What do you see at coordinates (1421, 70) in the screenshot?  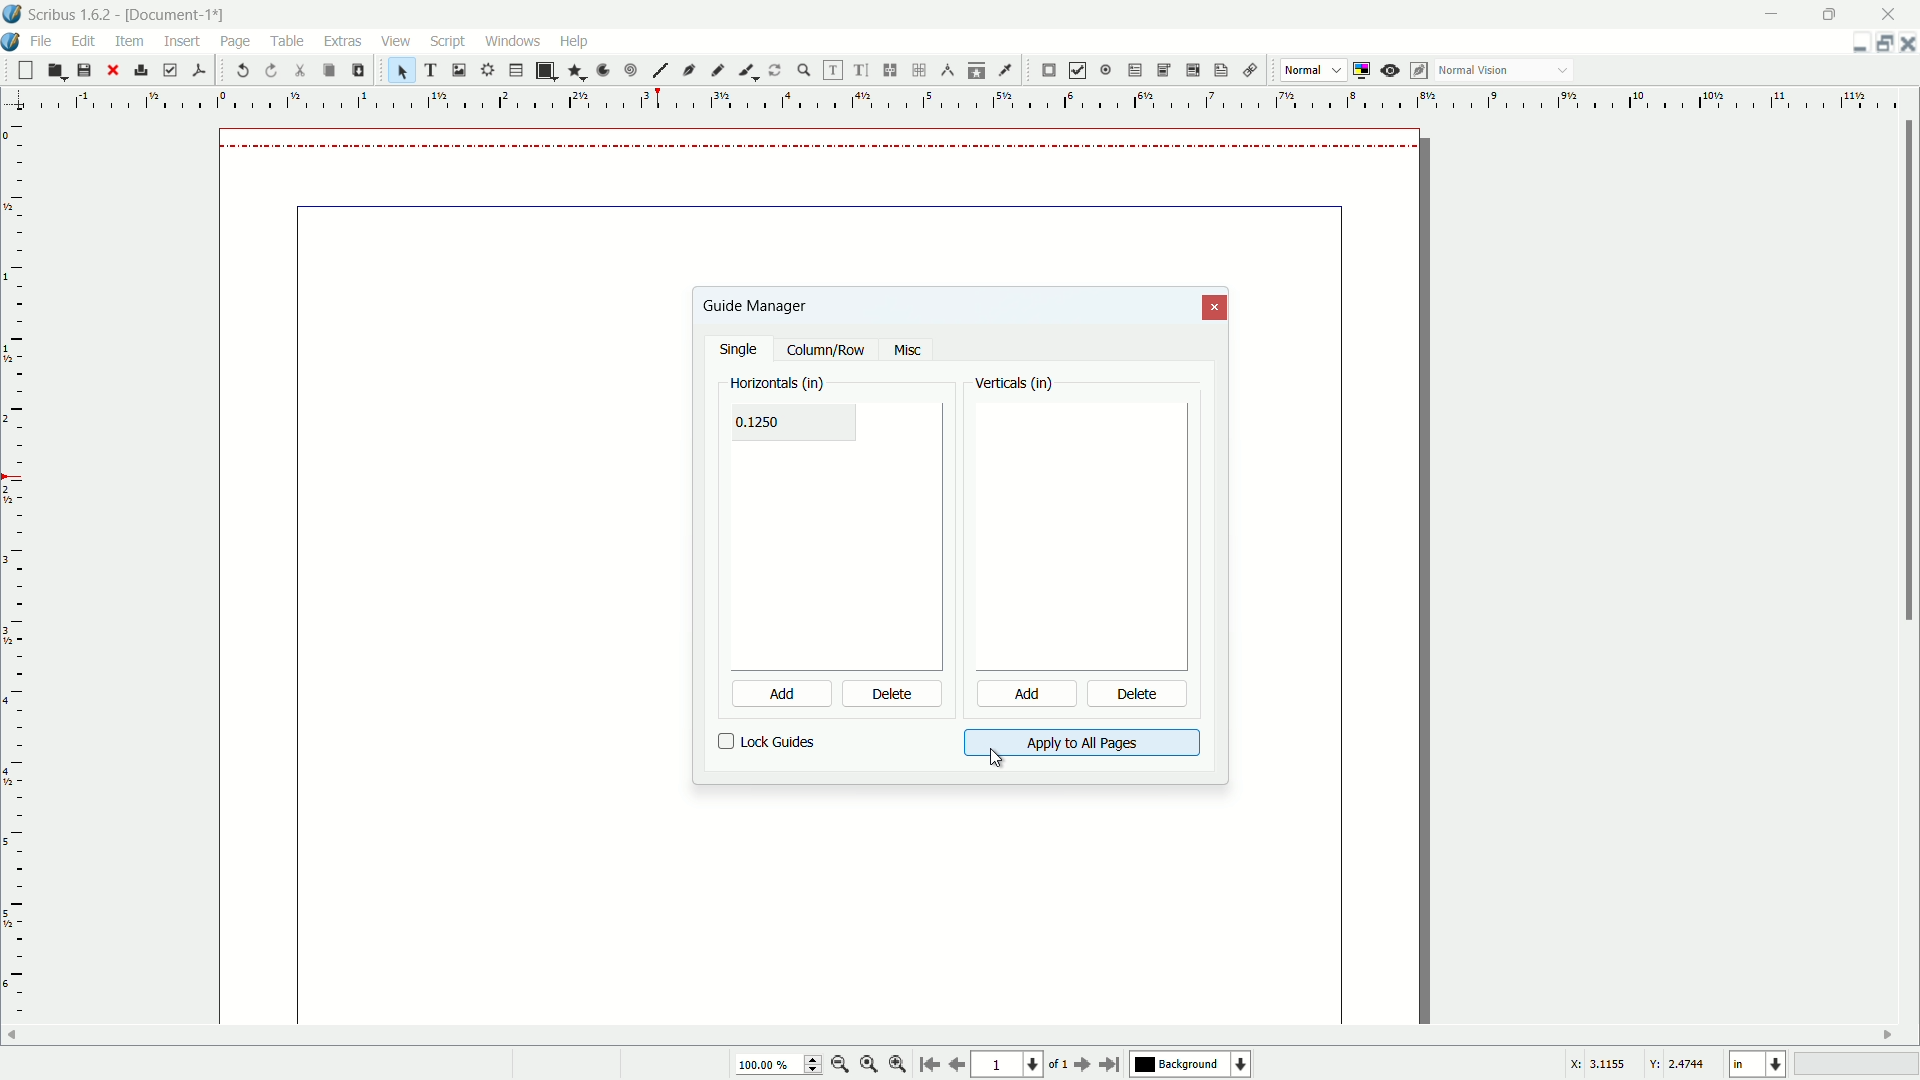 I see `edit in preview mode` at bounding box center [1421, 70].